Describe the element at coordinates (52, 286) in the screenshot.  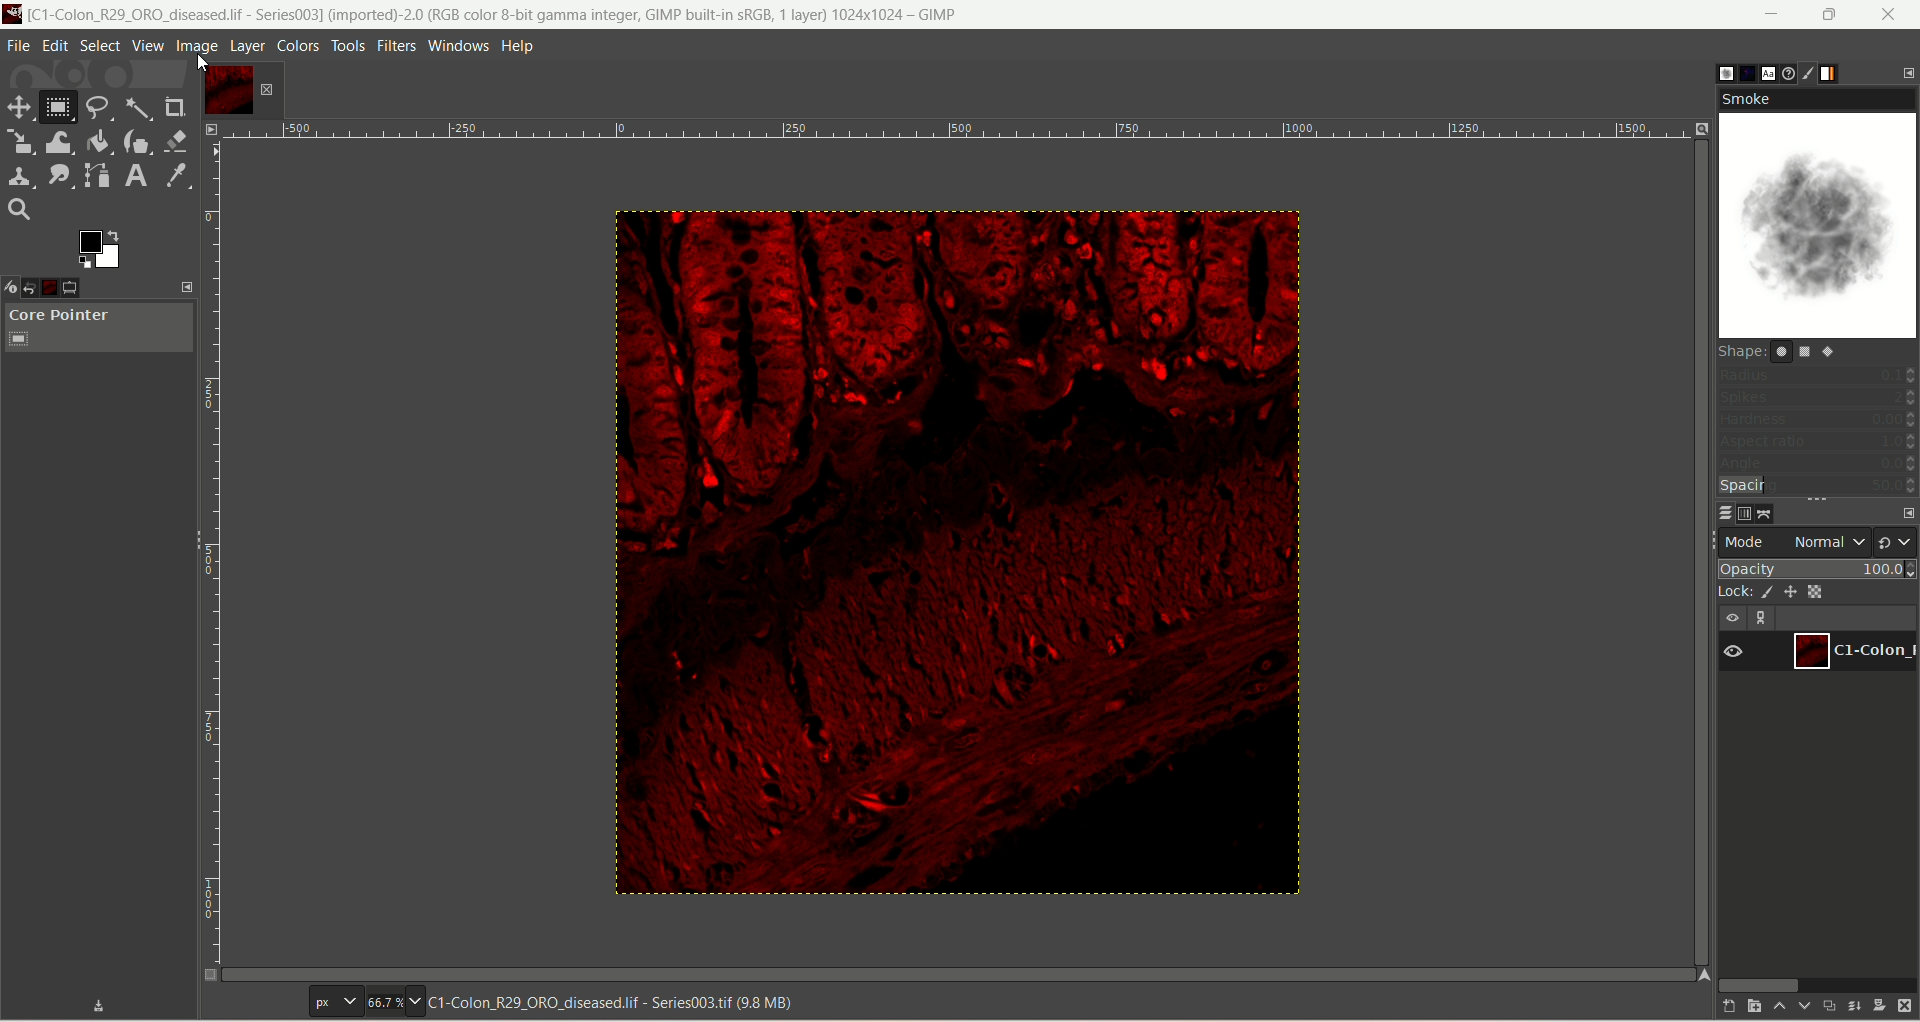
I see `image` at that location.